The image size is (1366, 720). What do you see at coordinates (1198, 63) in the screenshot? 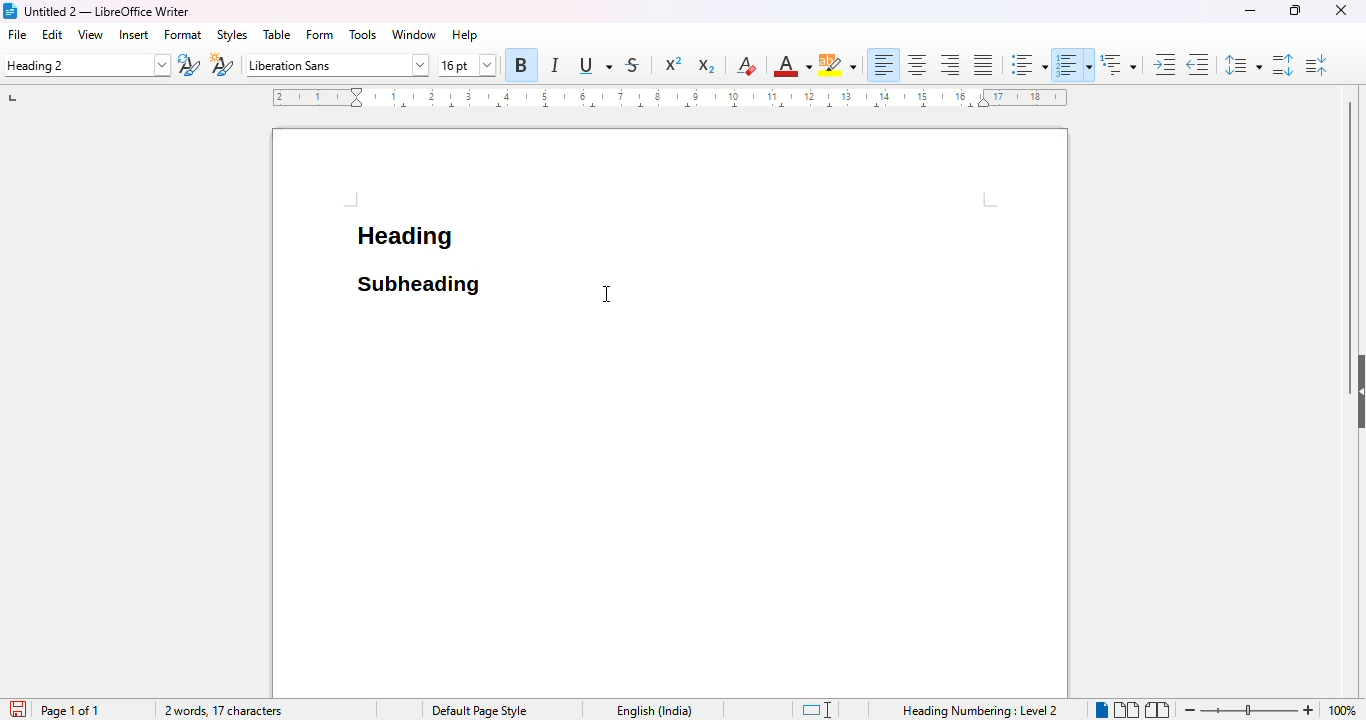
I see `decrease indent` at bounding box center [1198, 63].